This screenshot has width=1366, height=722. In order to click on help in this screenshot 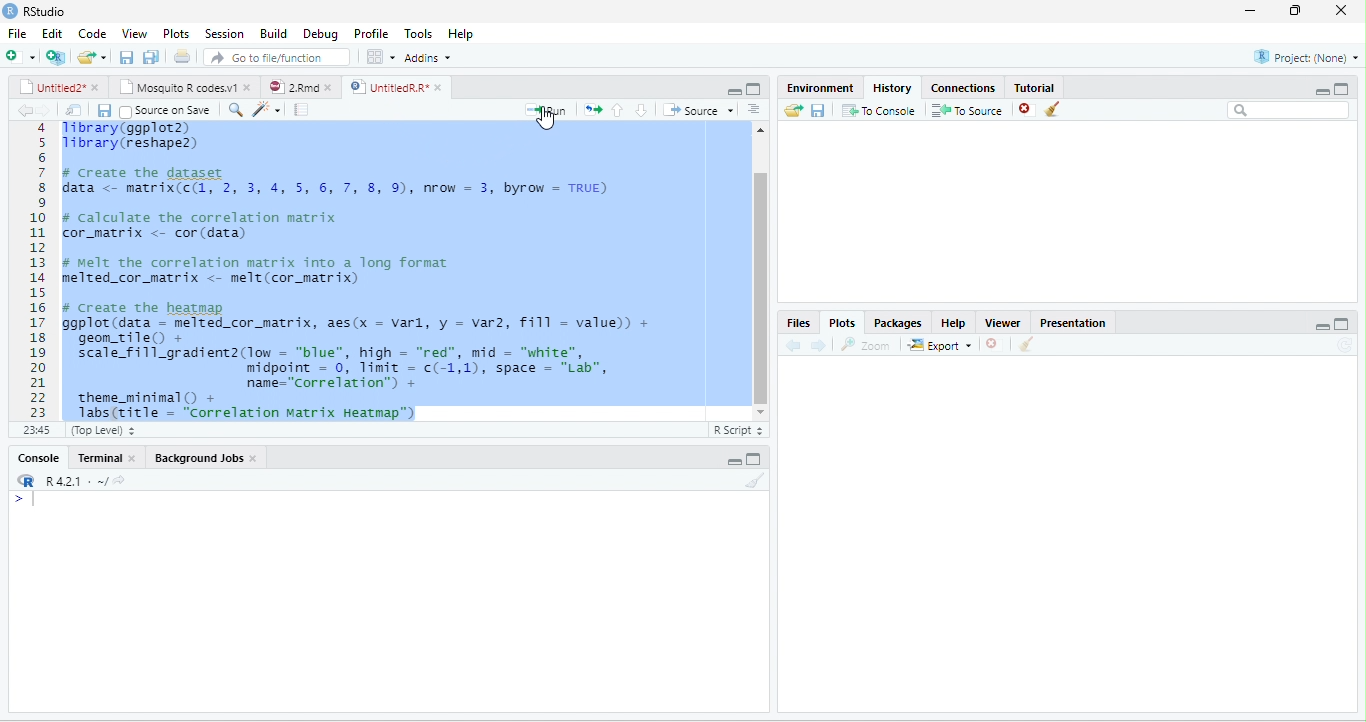, I will do `click(951, 322)`.